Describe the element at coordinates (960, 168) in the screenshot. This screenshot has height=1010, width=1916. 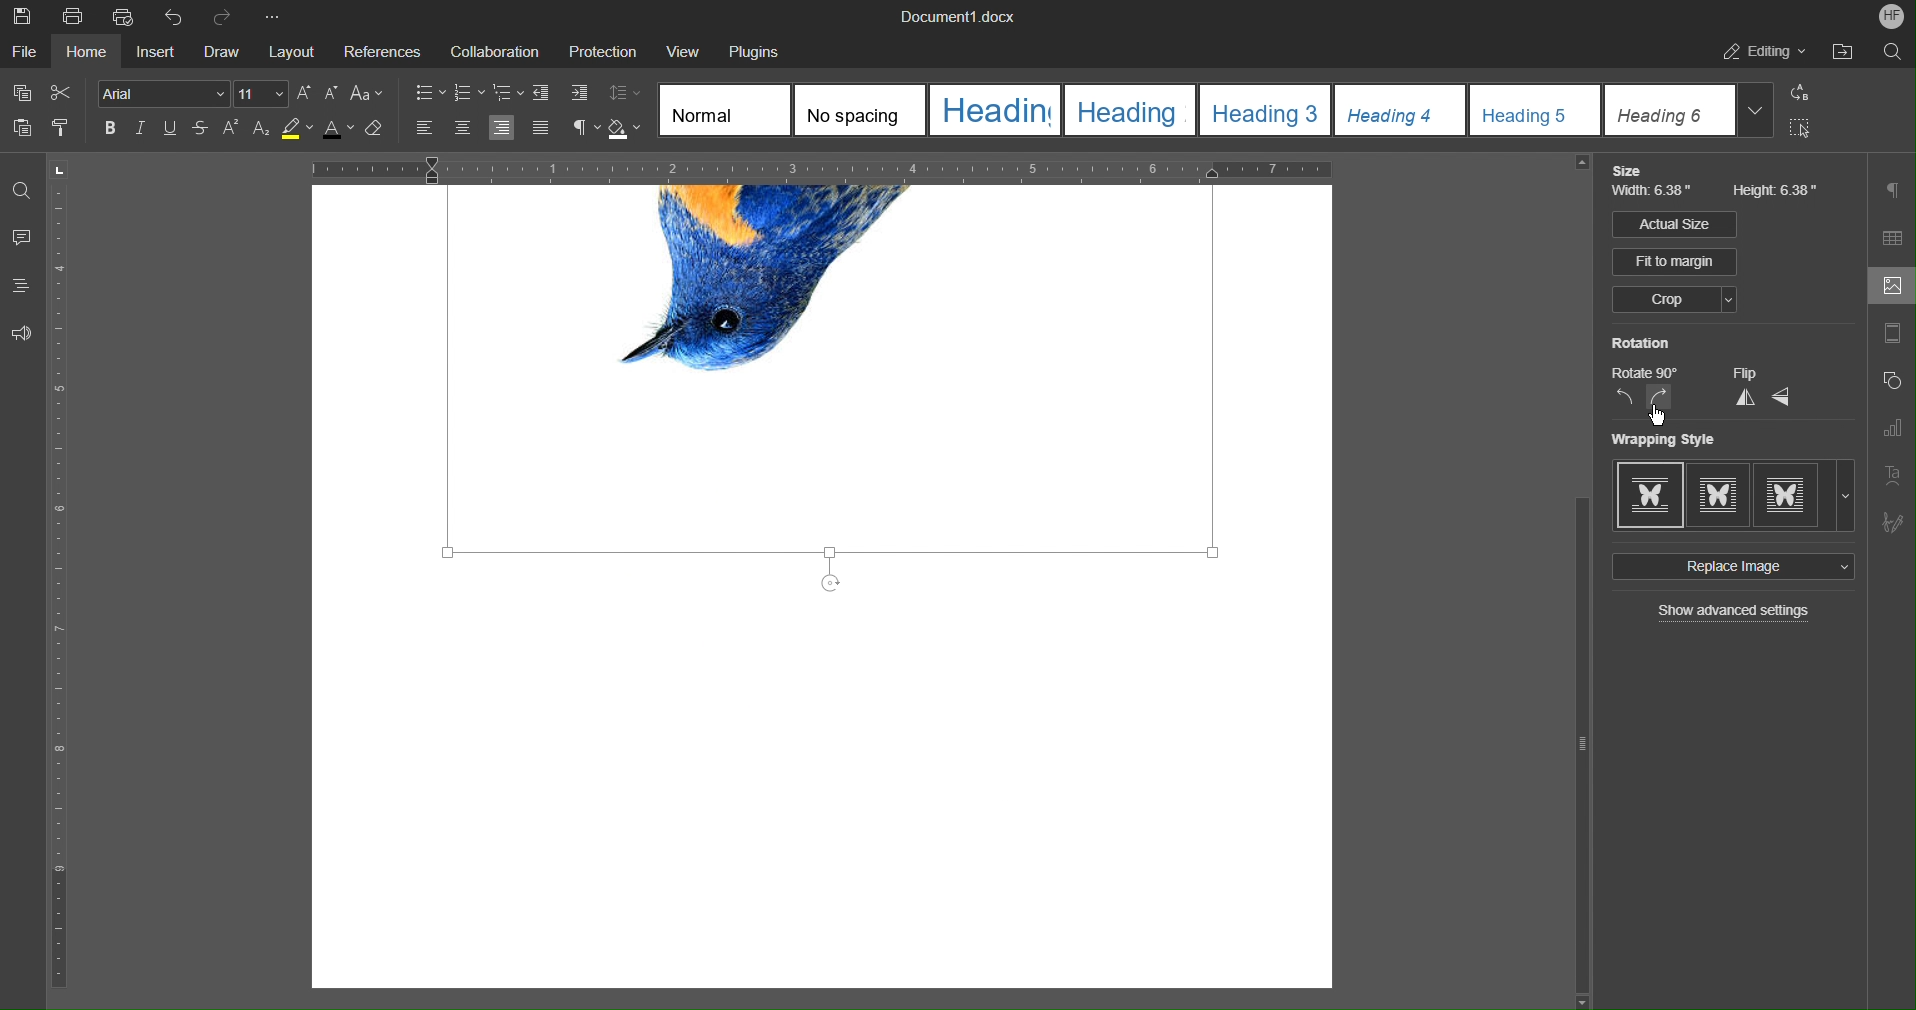
I see `Horizontal Ruler` at that location.